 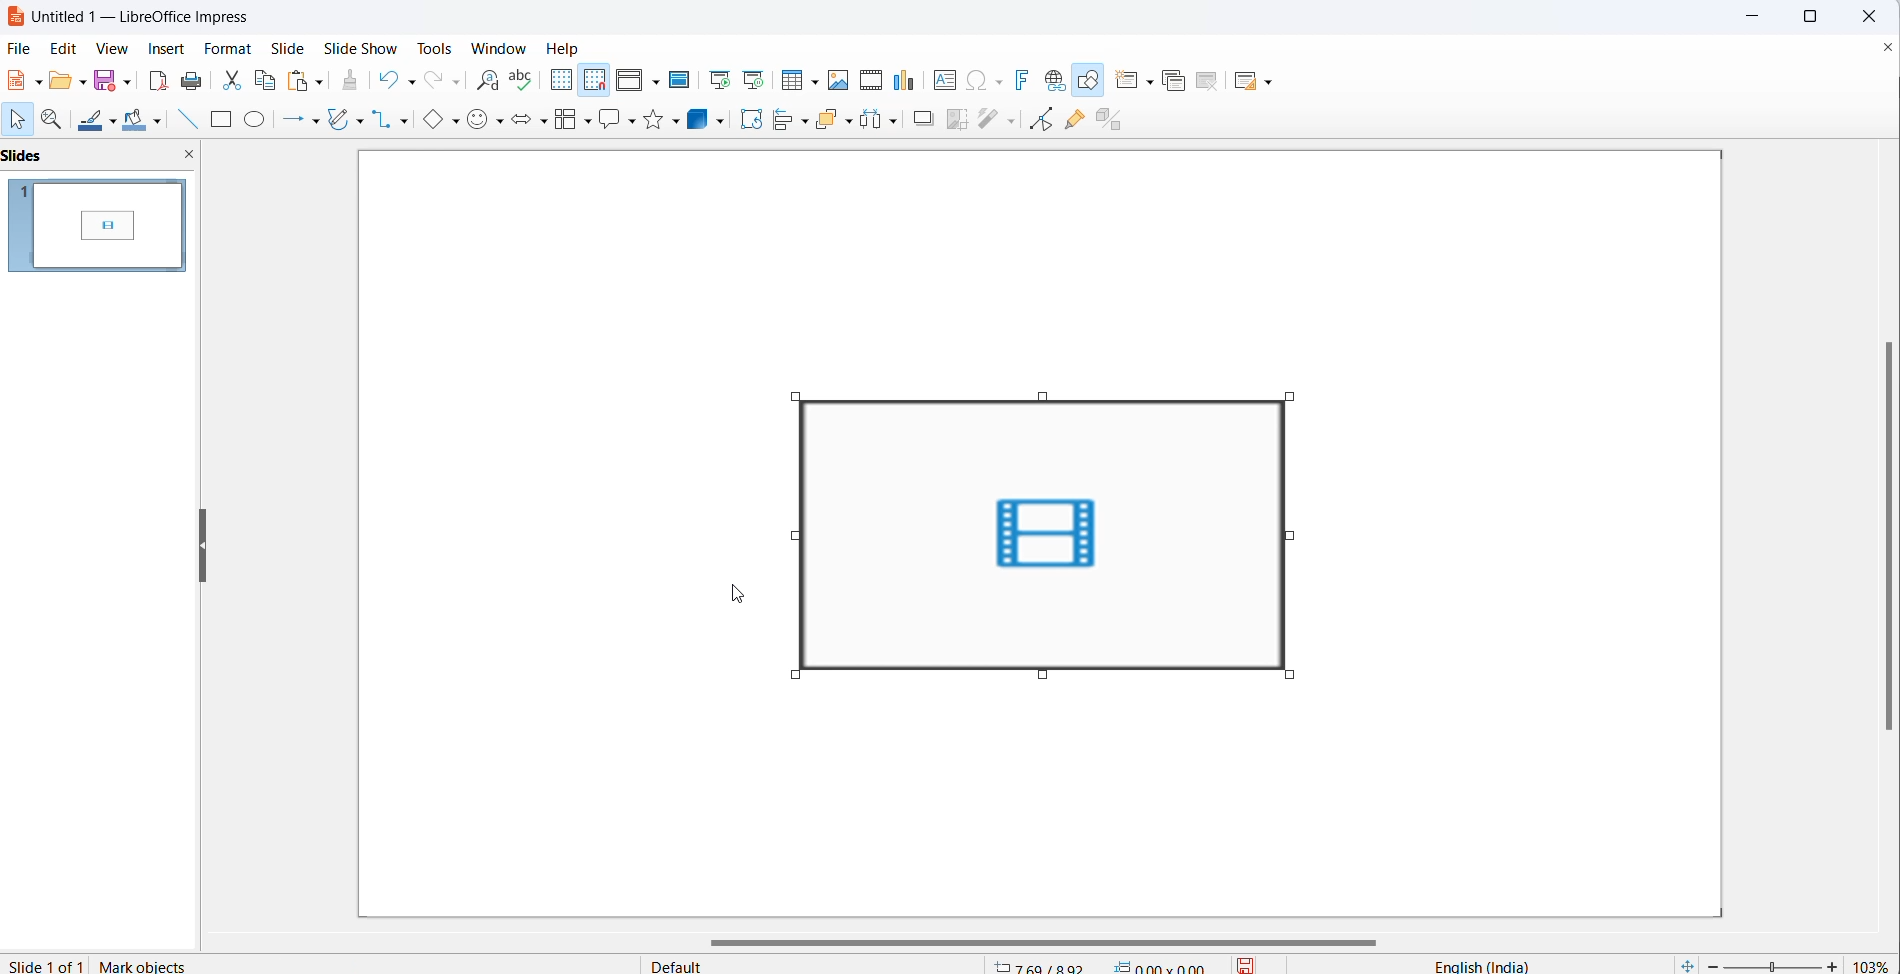 I want to click on find and replace, so click(x=484, y=82).